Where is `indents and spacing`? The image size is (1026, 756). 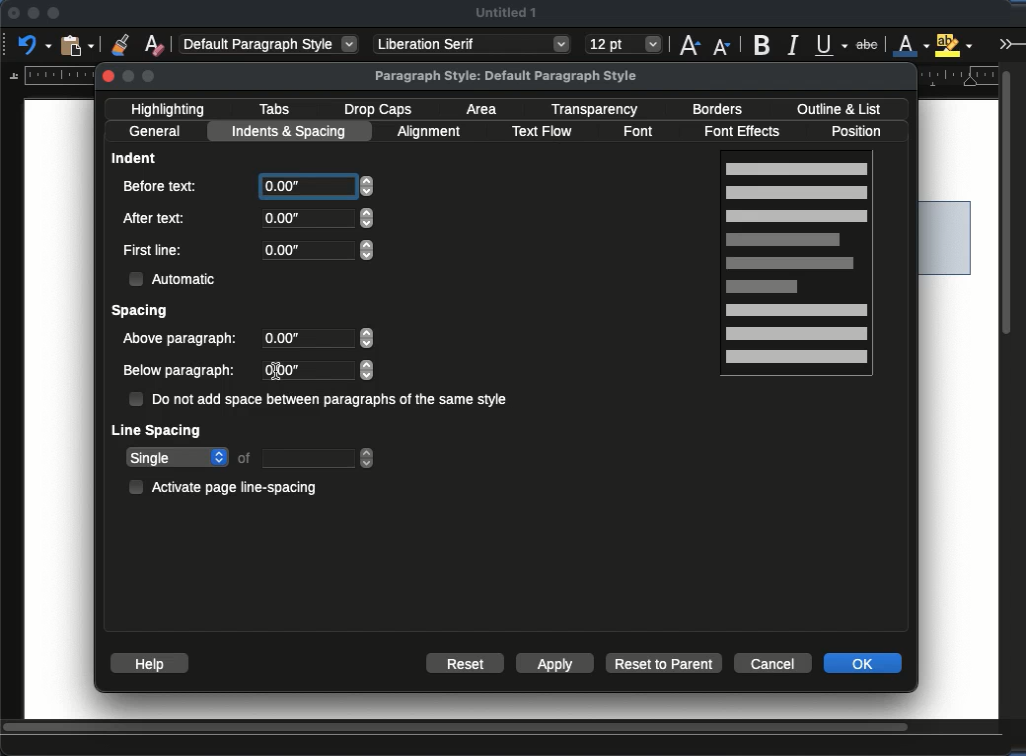 indents and spacing is located at coordinates (291, 132).